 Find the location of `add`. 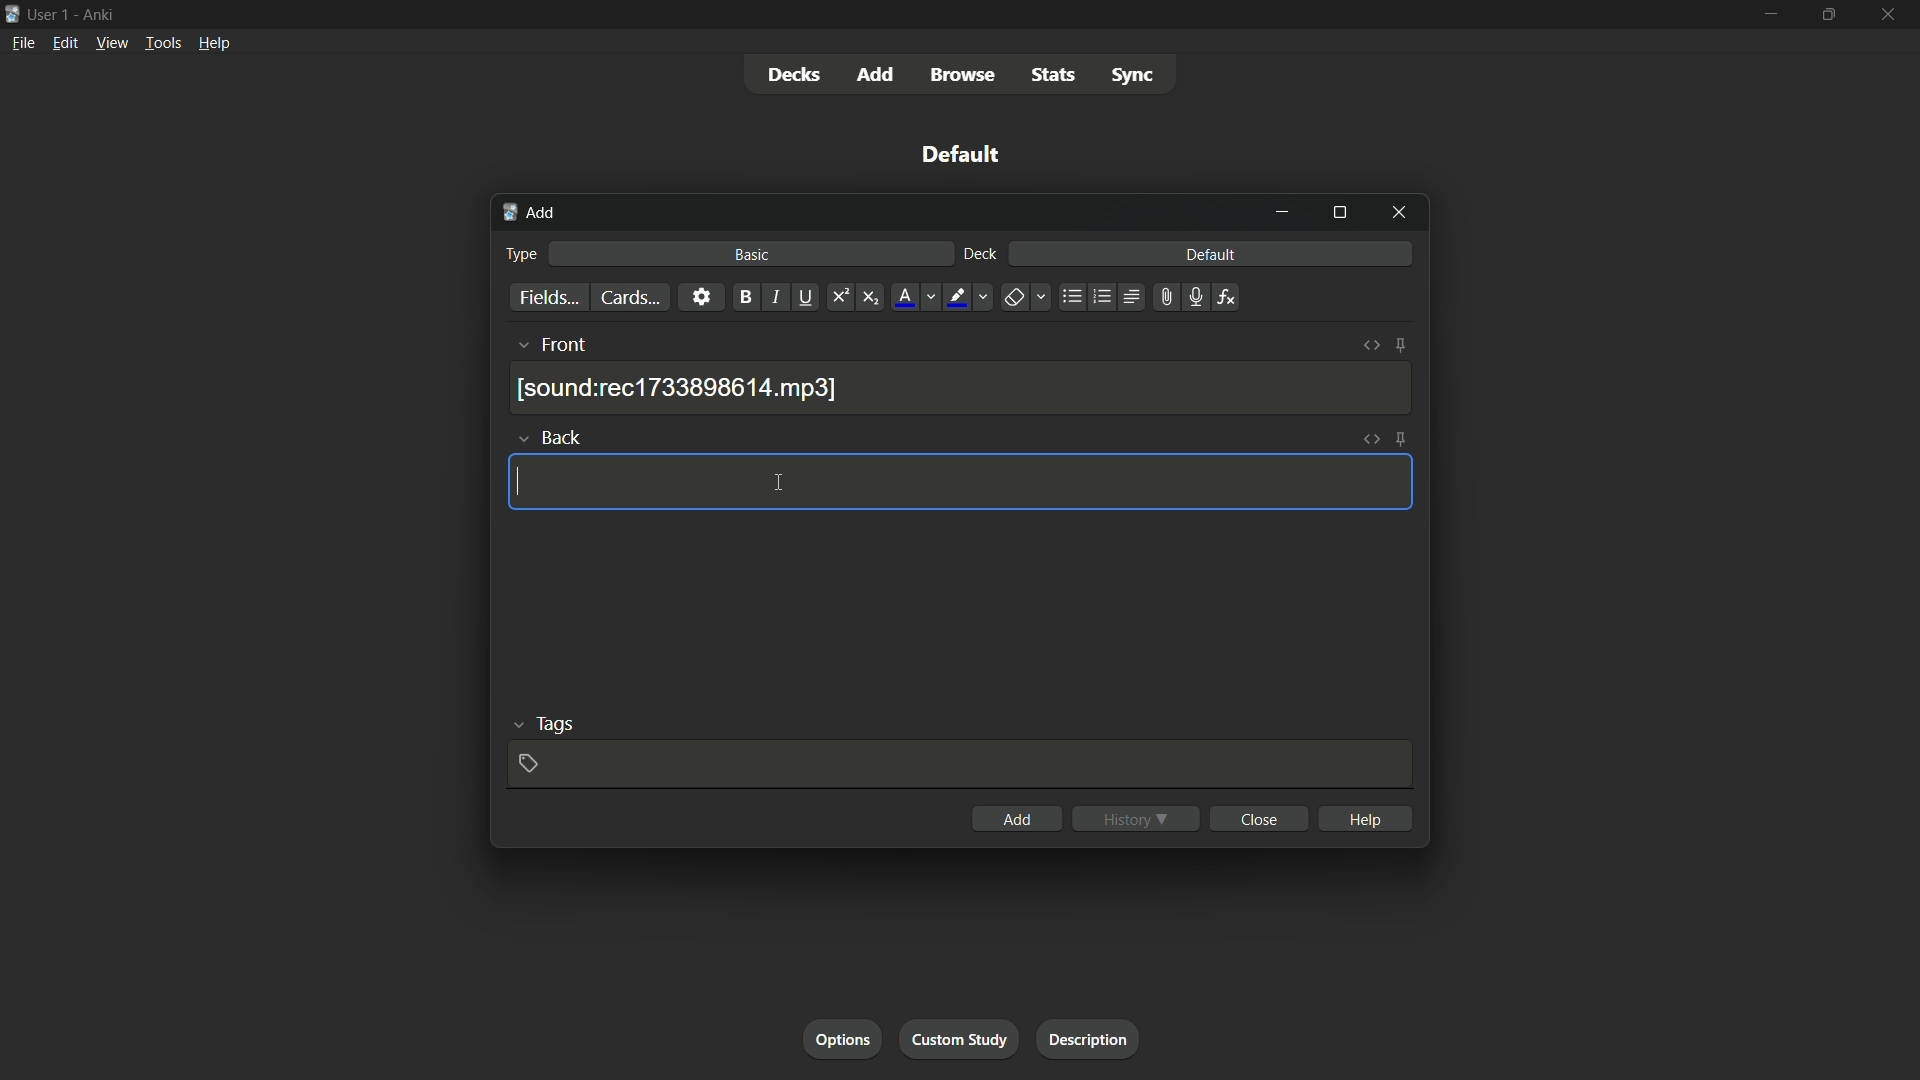

add is located at coordinates (877, 74).